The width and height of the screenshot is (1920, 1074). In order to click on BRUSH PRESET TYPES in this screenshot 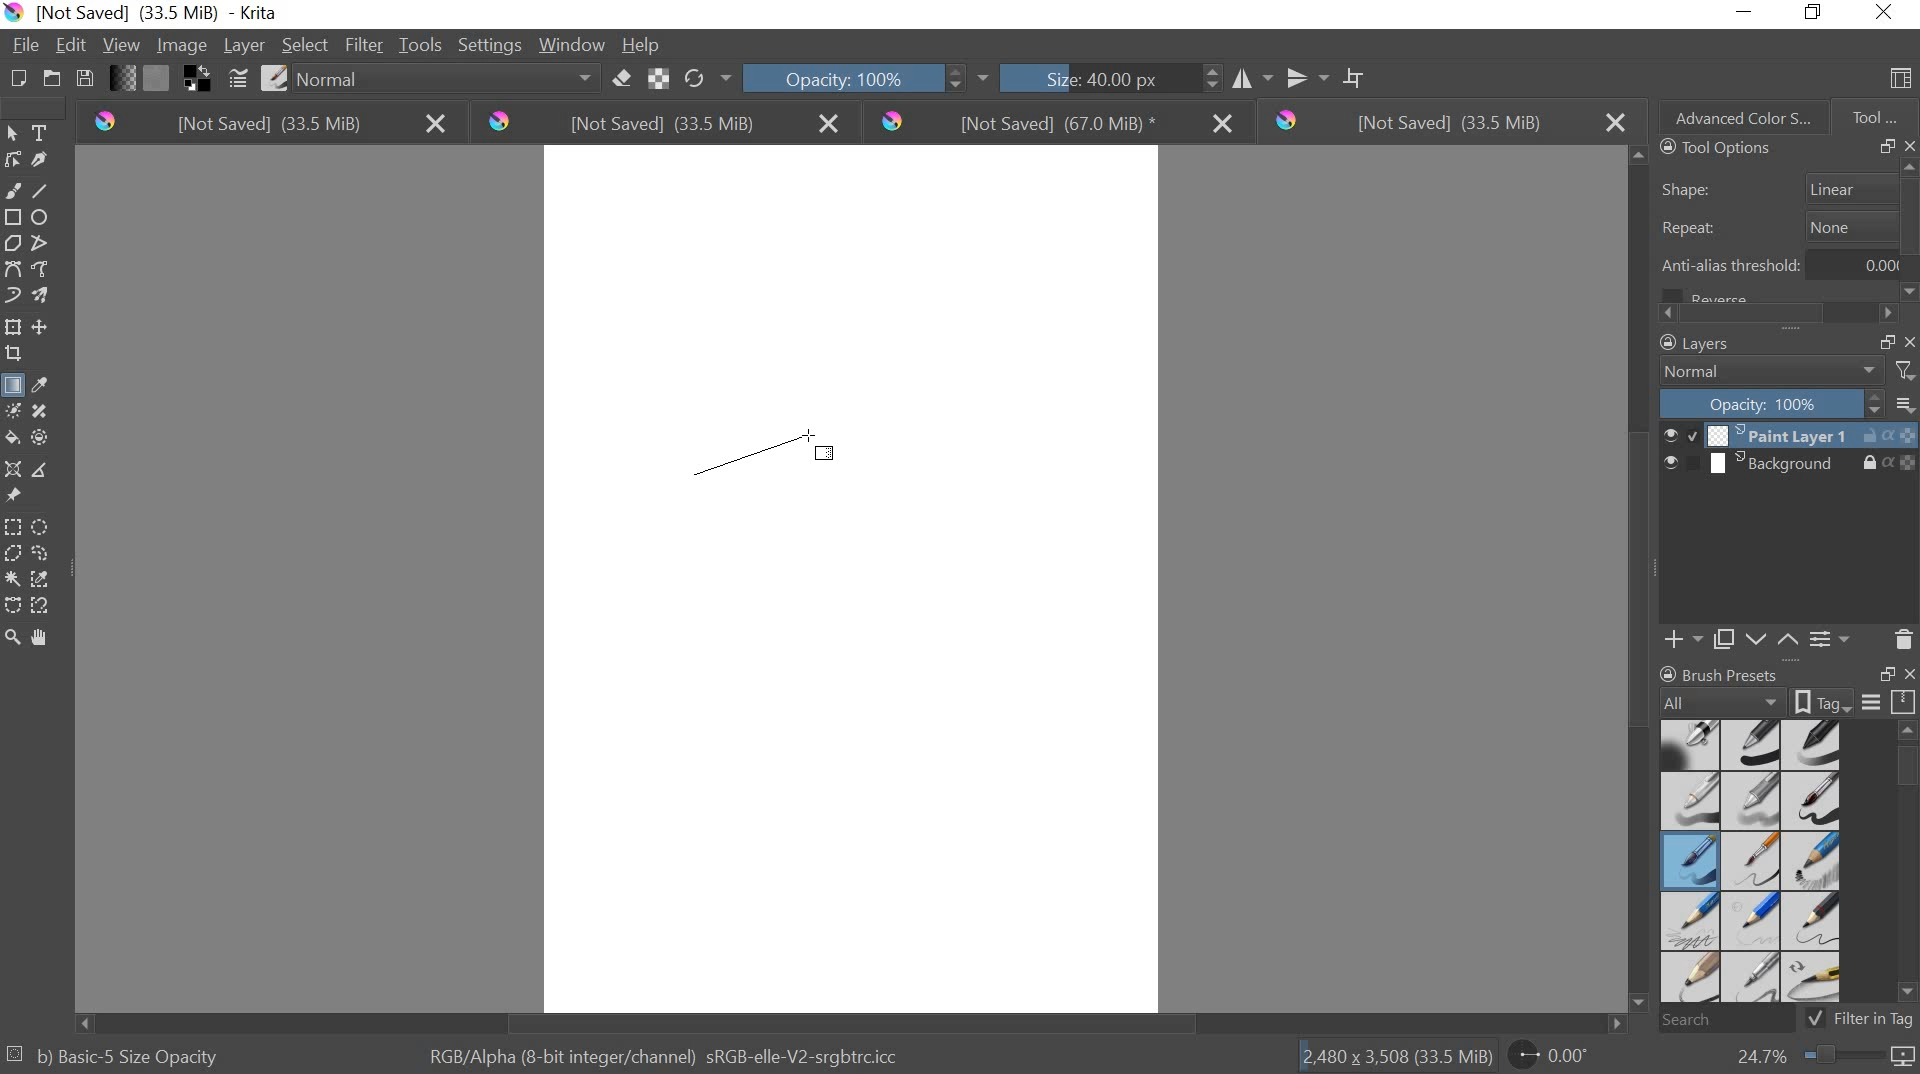, I will do `click(1756, 861)`.